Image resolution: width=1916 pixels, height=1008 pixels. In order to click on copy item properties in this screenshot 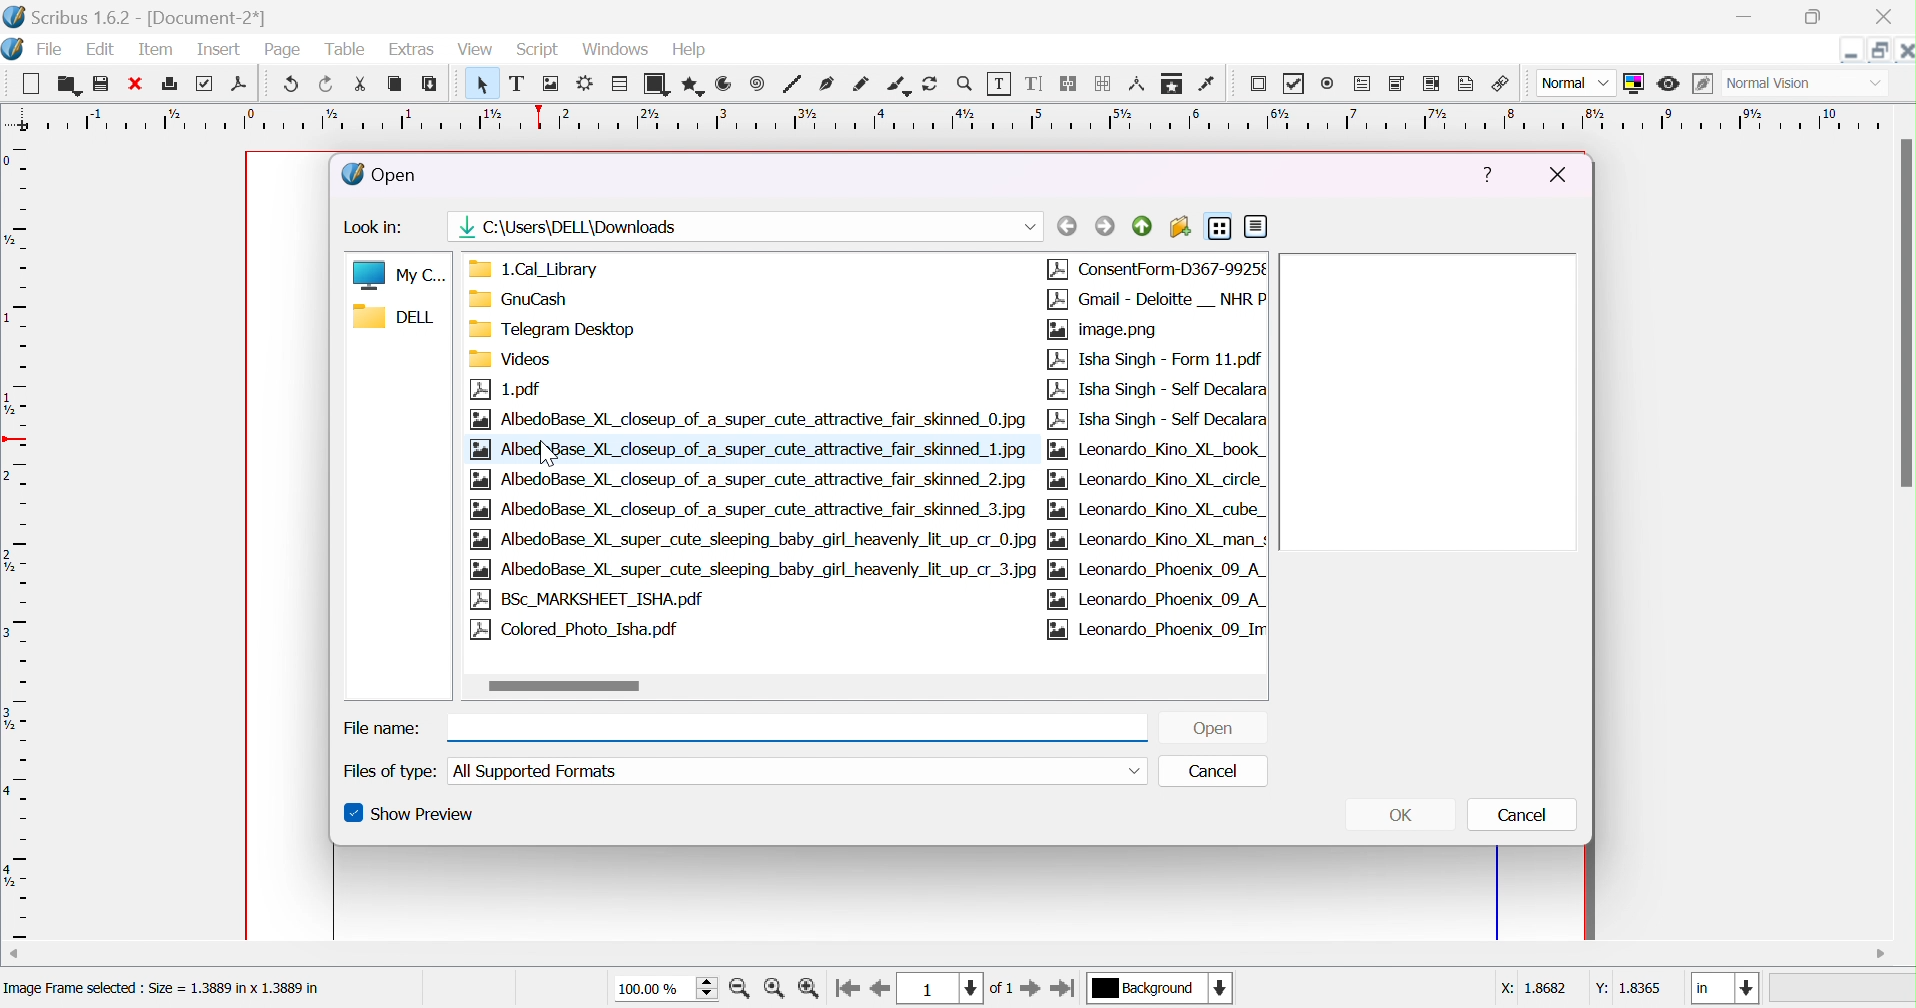, I will do `click(1171, 83)`.